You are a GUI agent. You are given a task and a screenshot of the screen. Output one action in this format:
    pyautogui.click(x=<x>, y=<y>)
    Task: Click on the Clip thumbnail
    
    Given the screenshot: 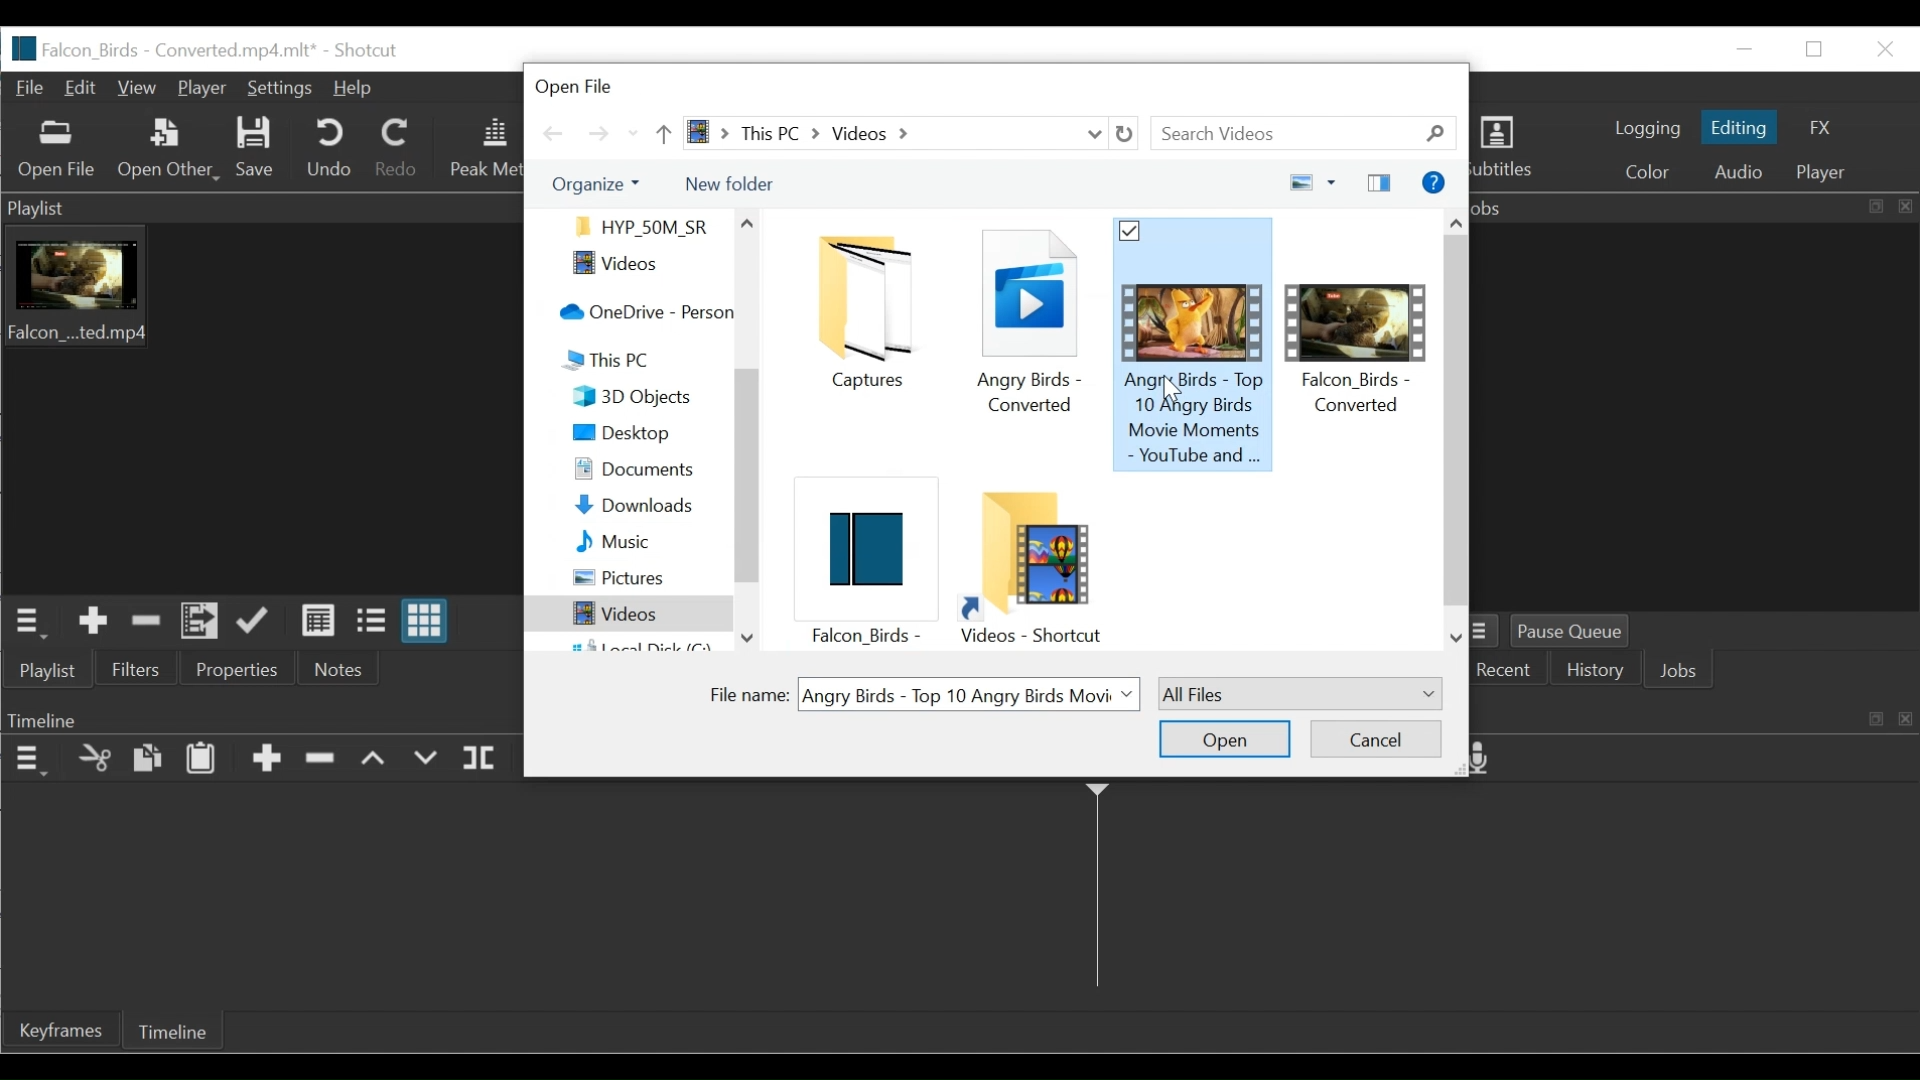 What is the action you would take?
    pyautogui.click(x=255, y=409)
    